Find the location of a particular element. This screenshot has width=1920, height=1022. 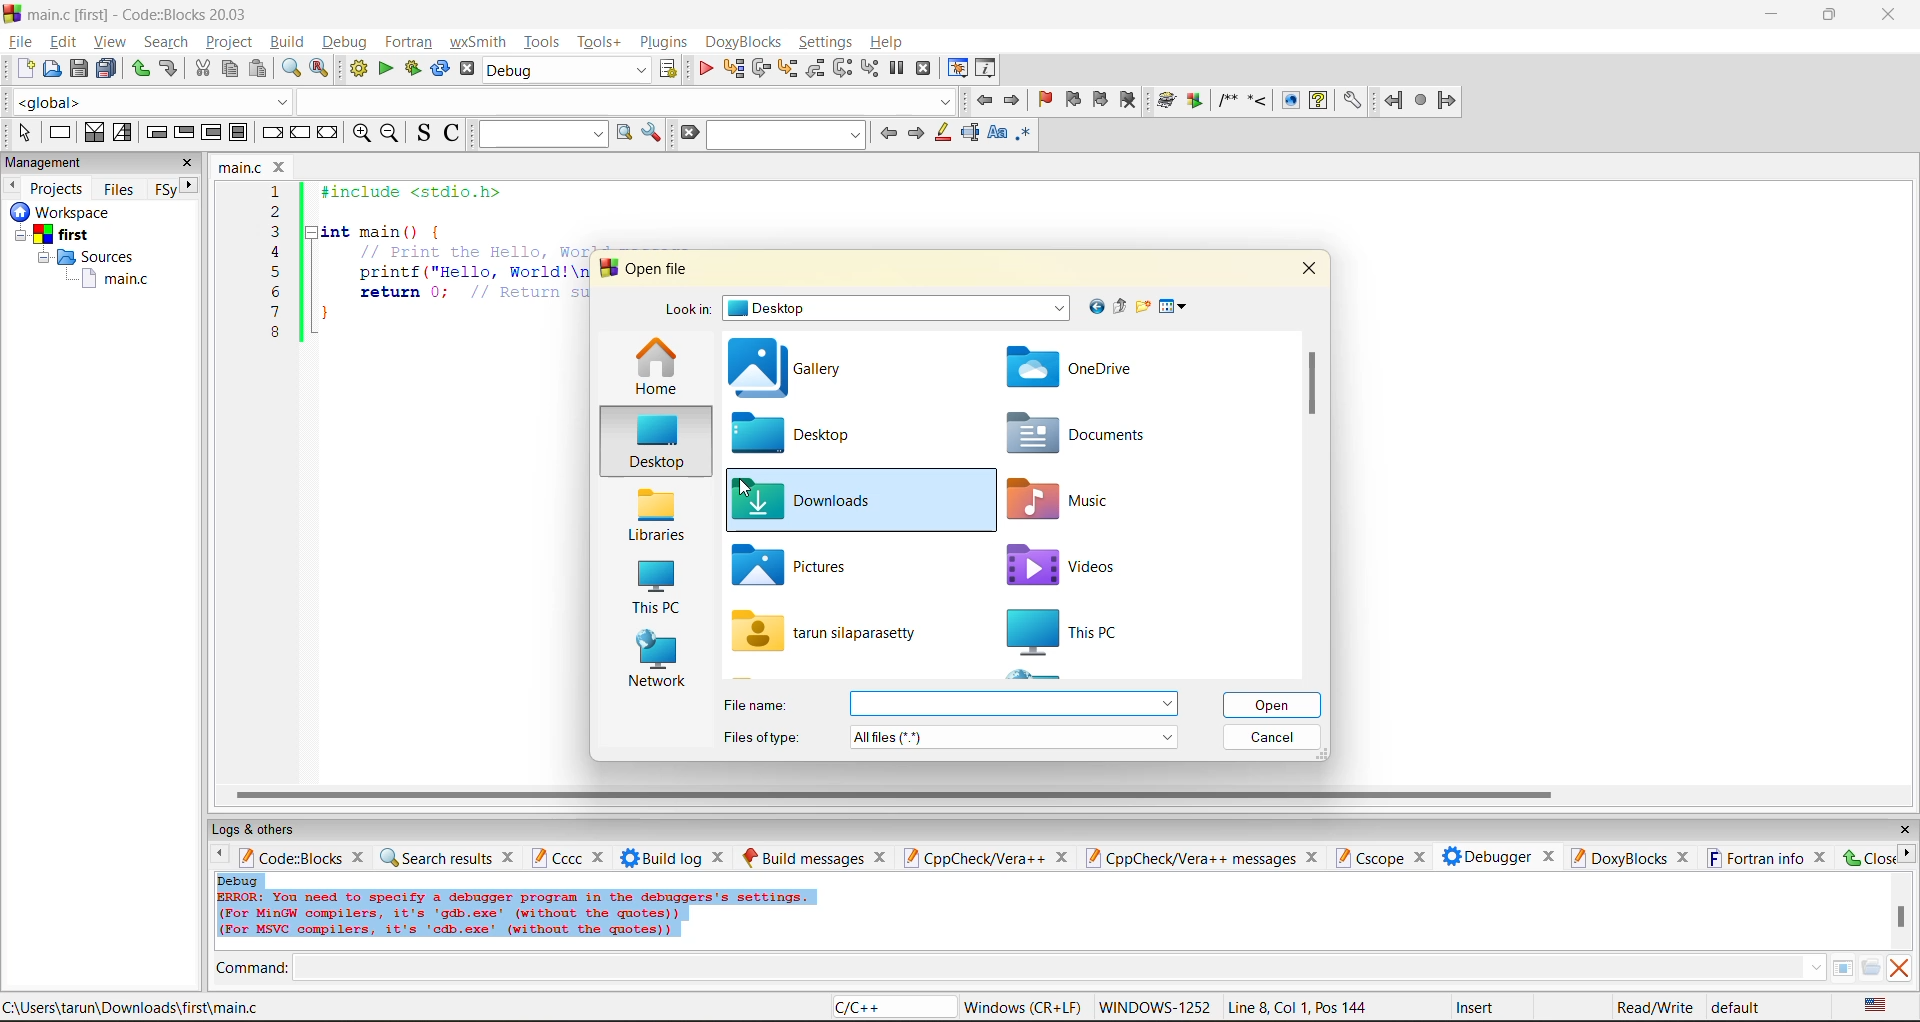

Error info is located at coordinates (516, 915).